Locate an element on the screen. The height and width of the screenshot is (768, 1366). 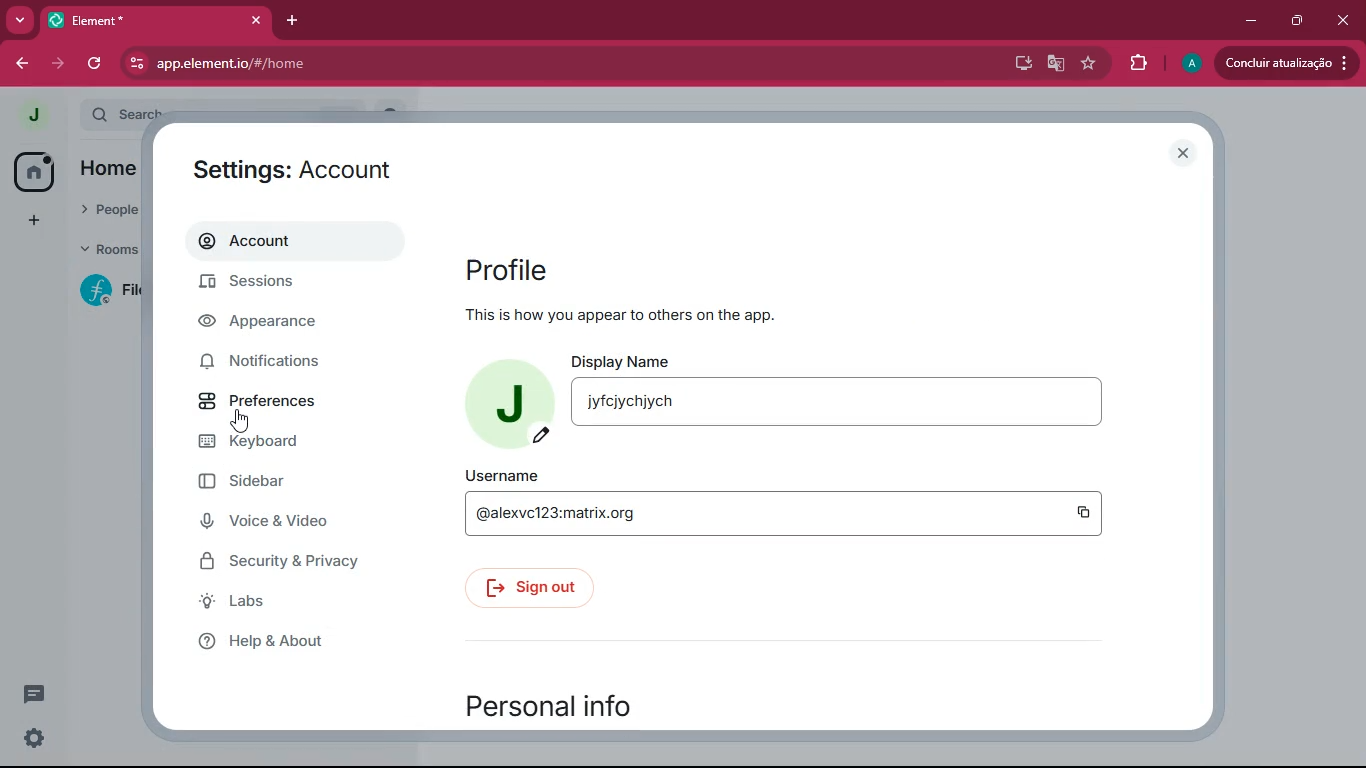
voice & video is located at coordinates (281, 522).